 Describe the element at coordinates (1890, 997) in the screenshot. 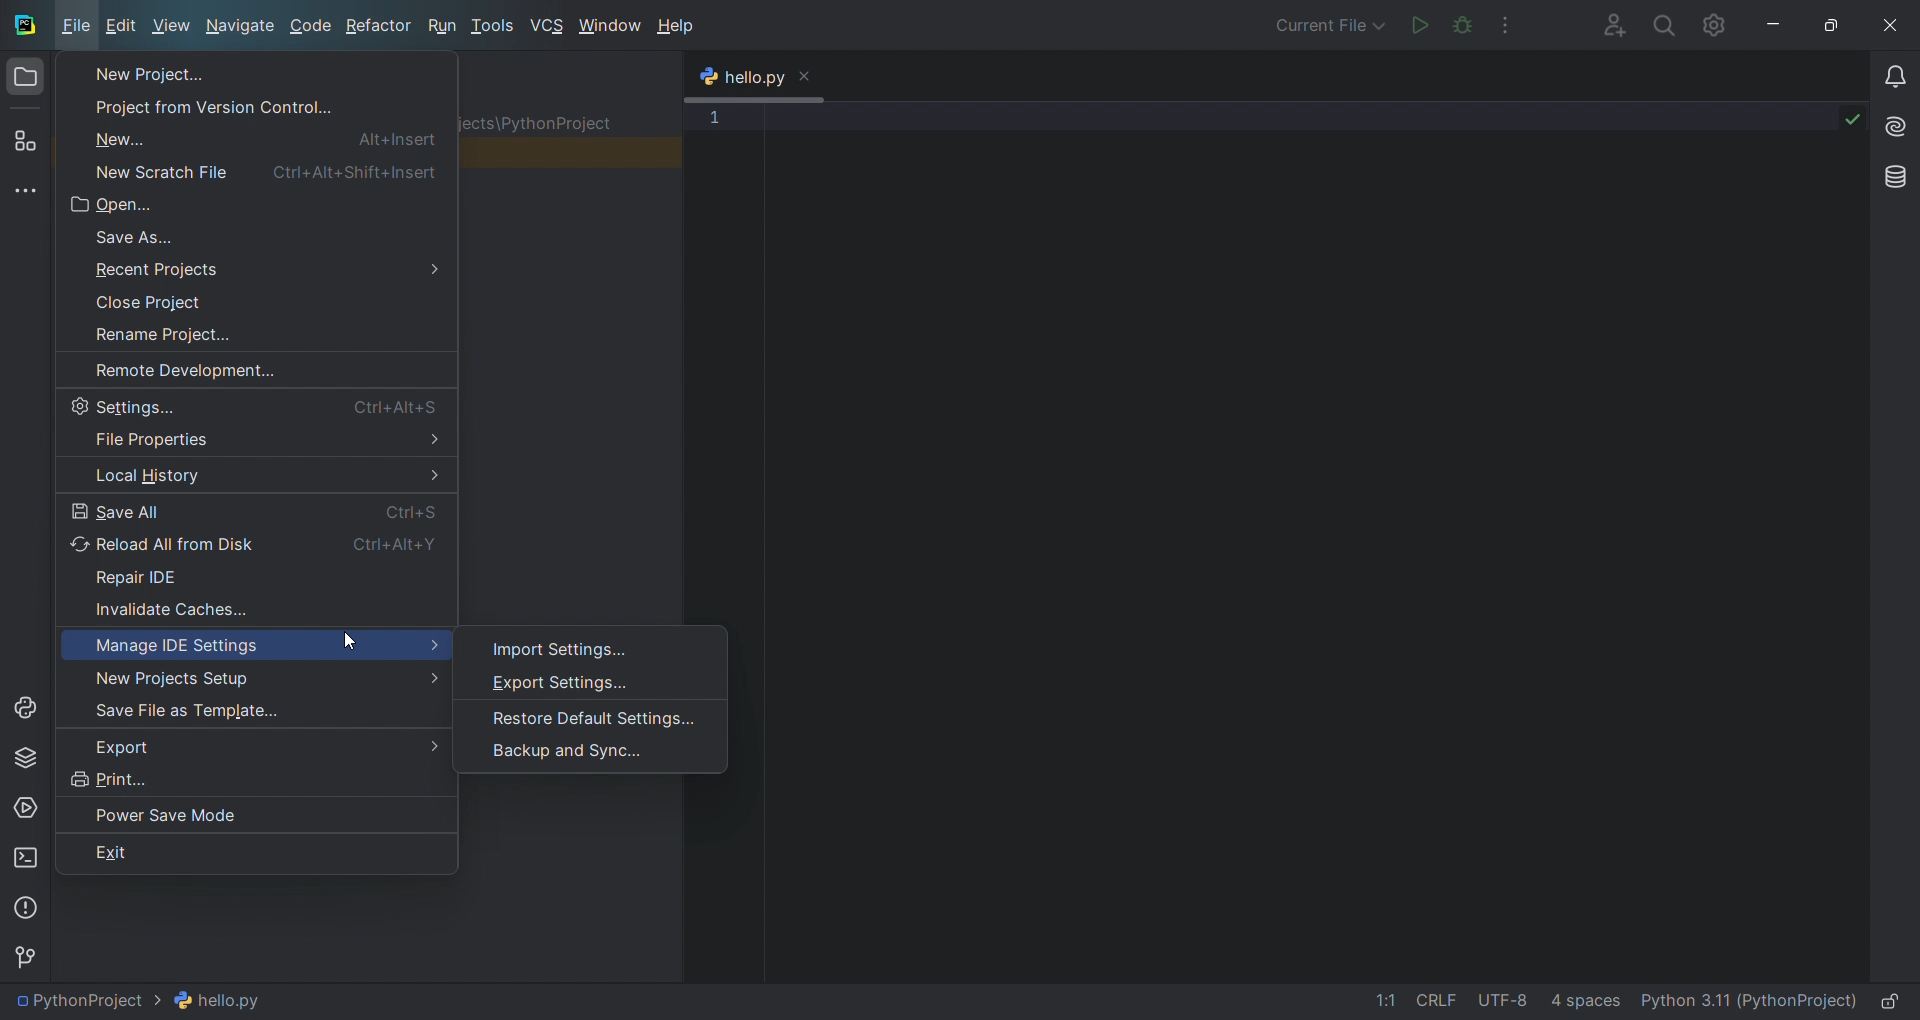

I see `lock` at that location.